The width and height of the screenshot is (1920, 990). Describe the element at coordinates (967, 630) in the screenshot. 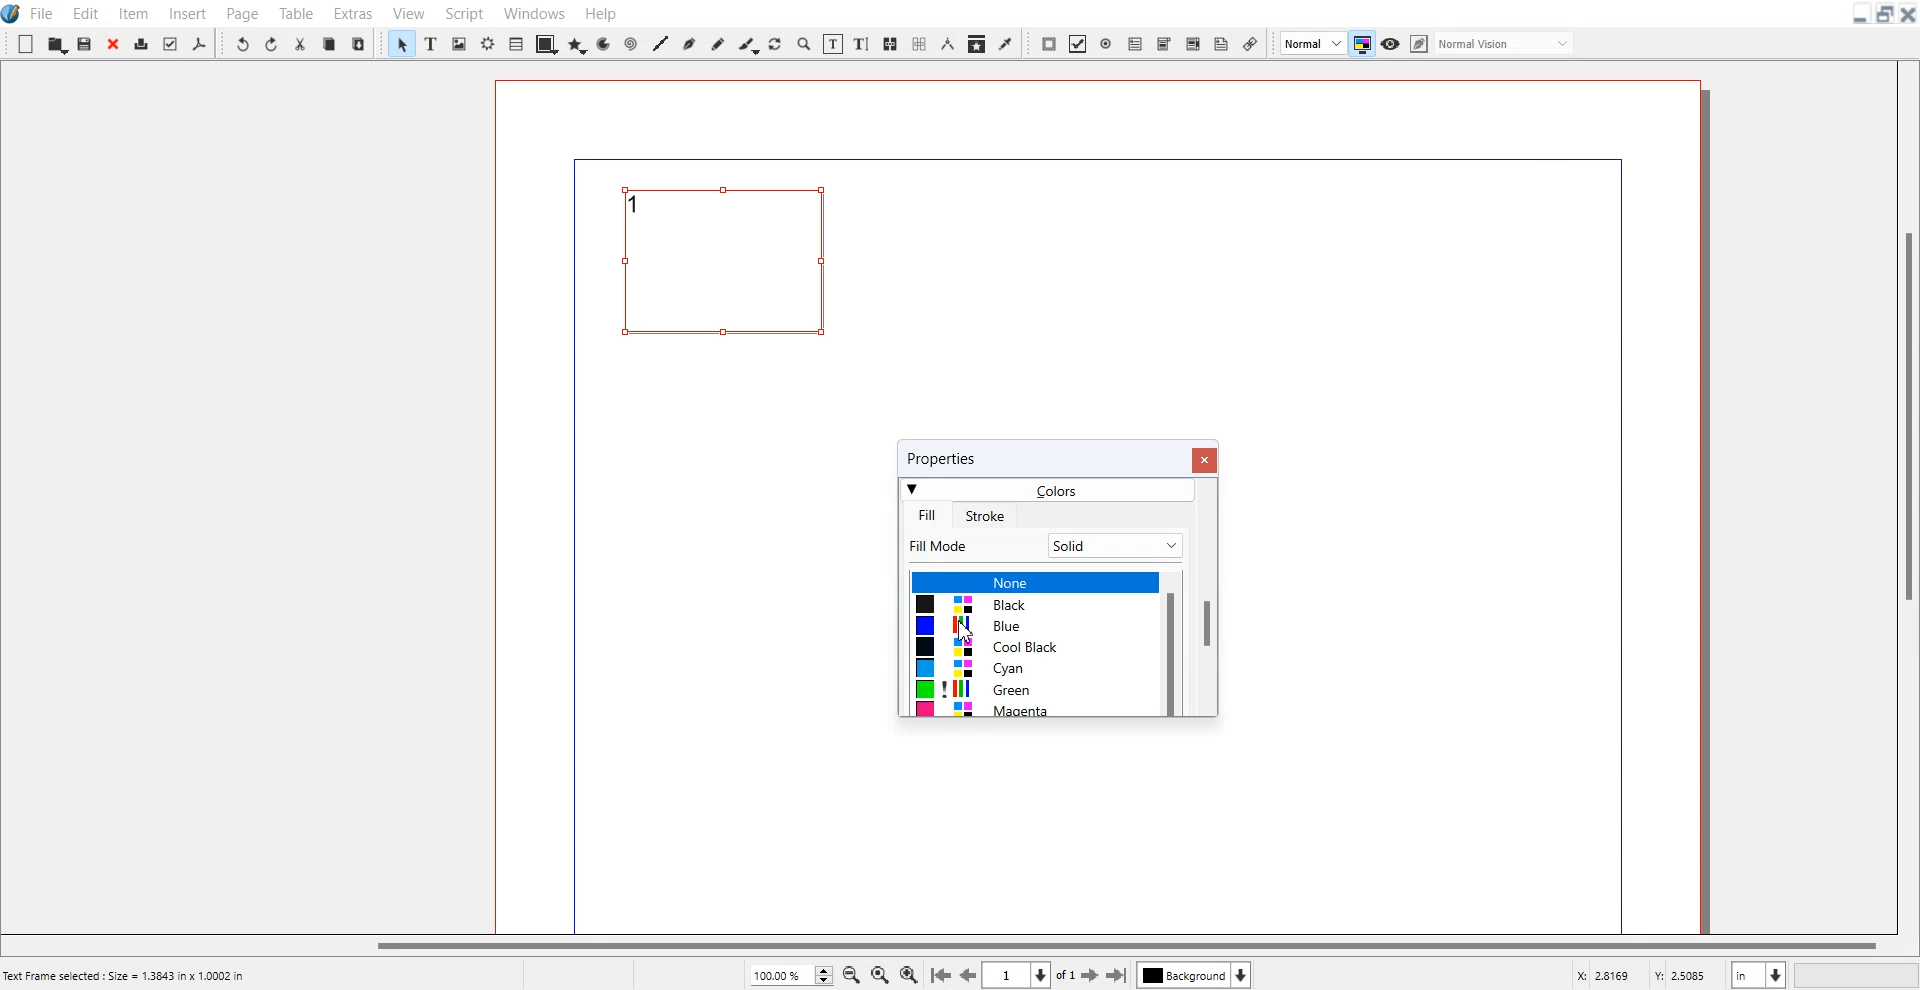

I see `Cursor` at that location.